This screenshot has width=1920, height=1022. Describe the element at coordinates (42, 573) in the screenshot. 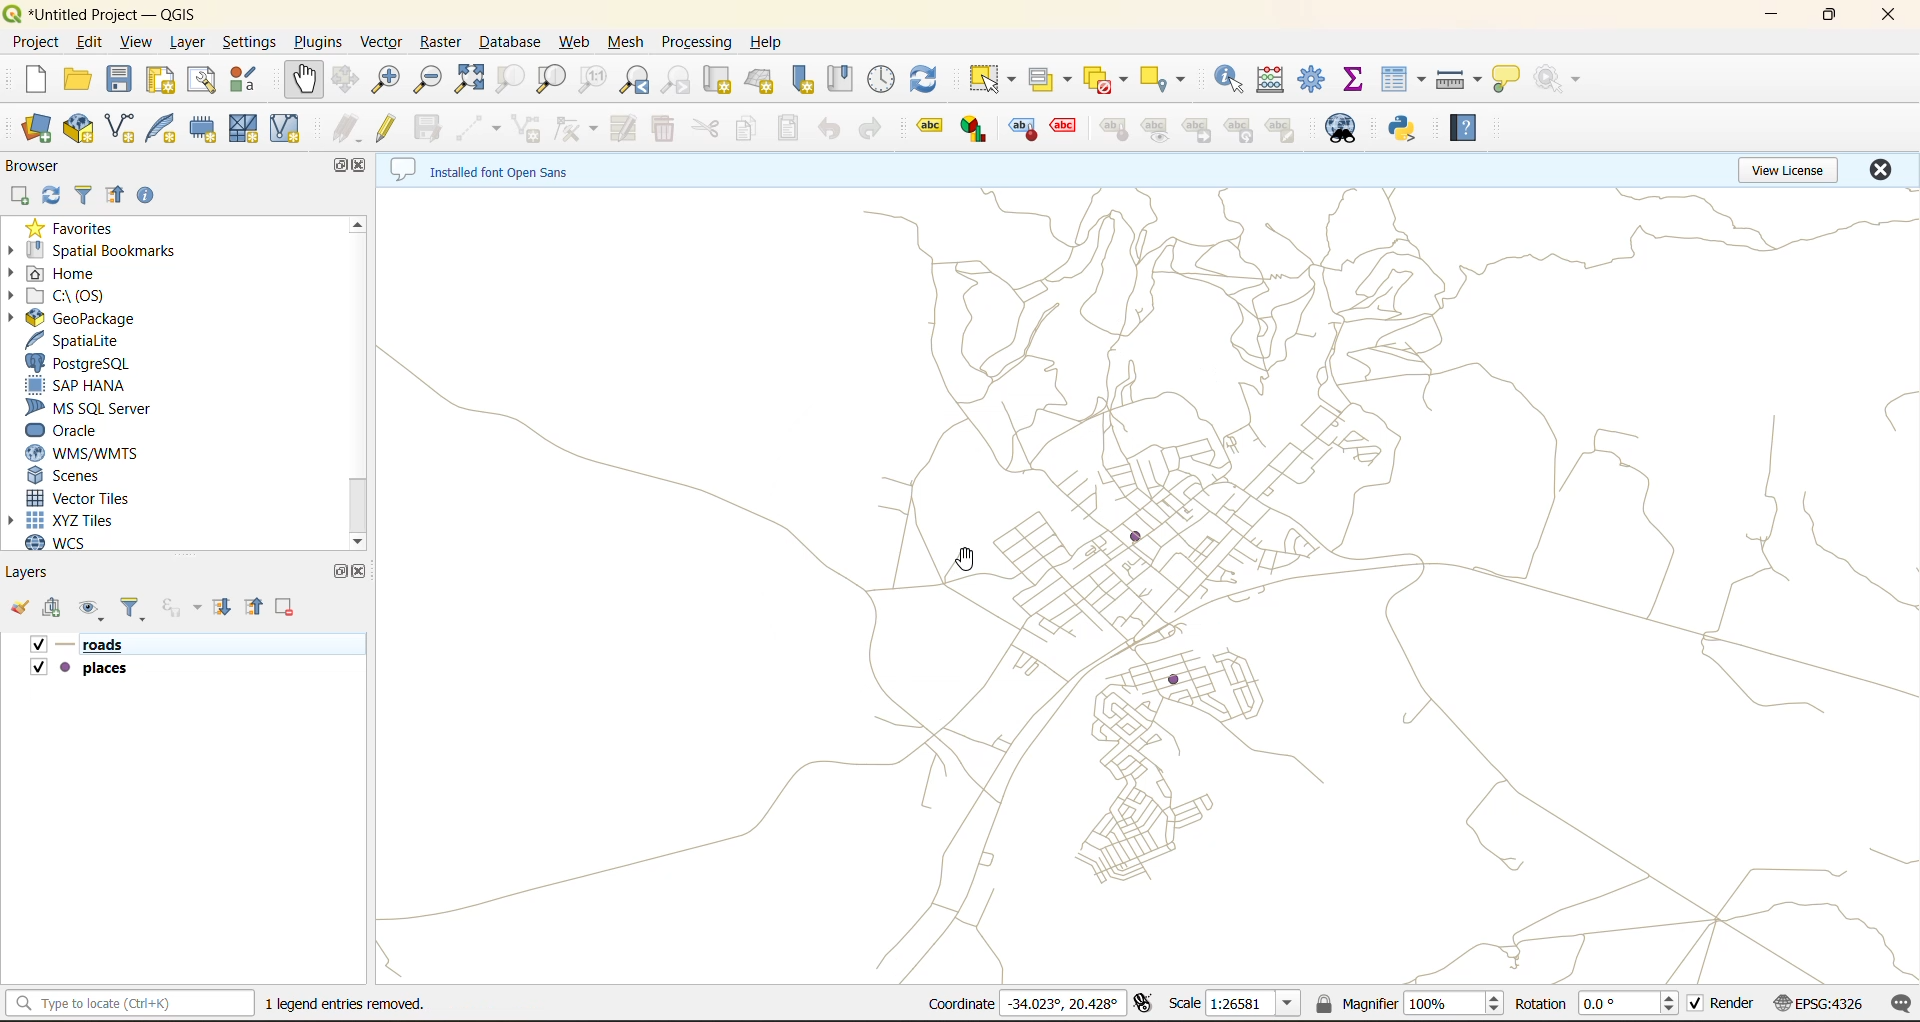

I see `layers` at that location.